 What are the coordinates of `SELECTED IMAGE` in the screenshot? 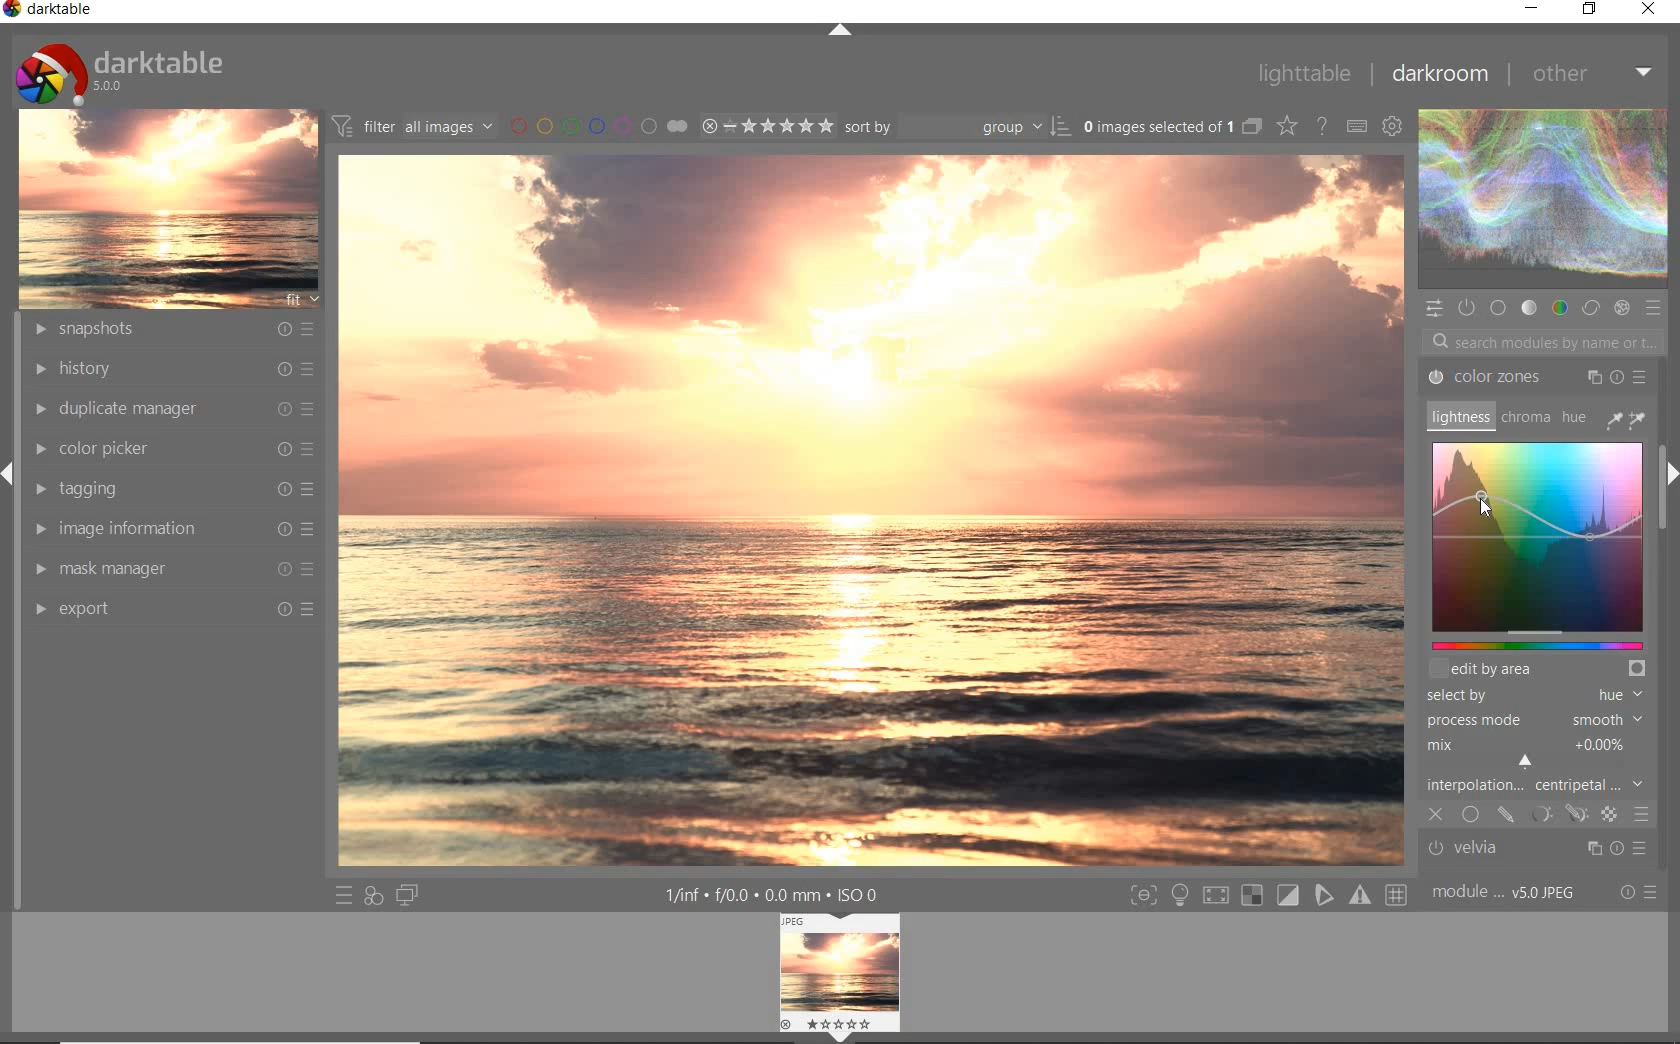 It's located at (871, 506).